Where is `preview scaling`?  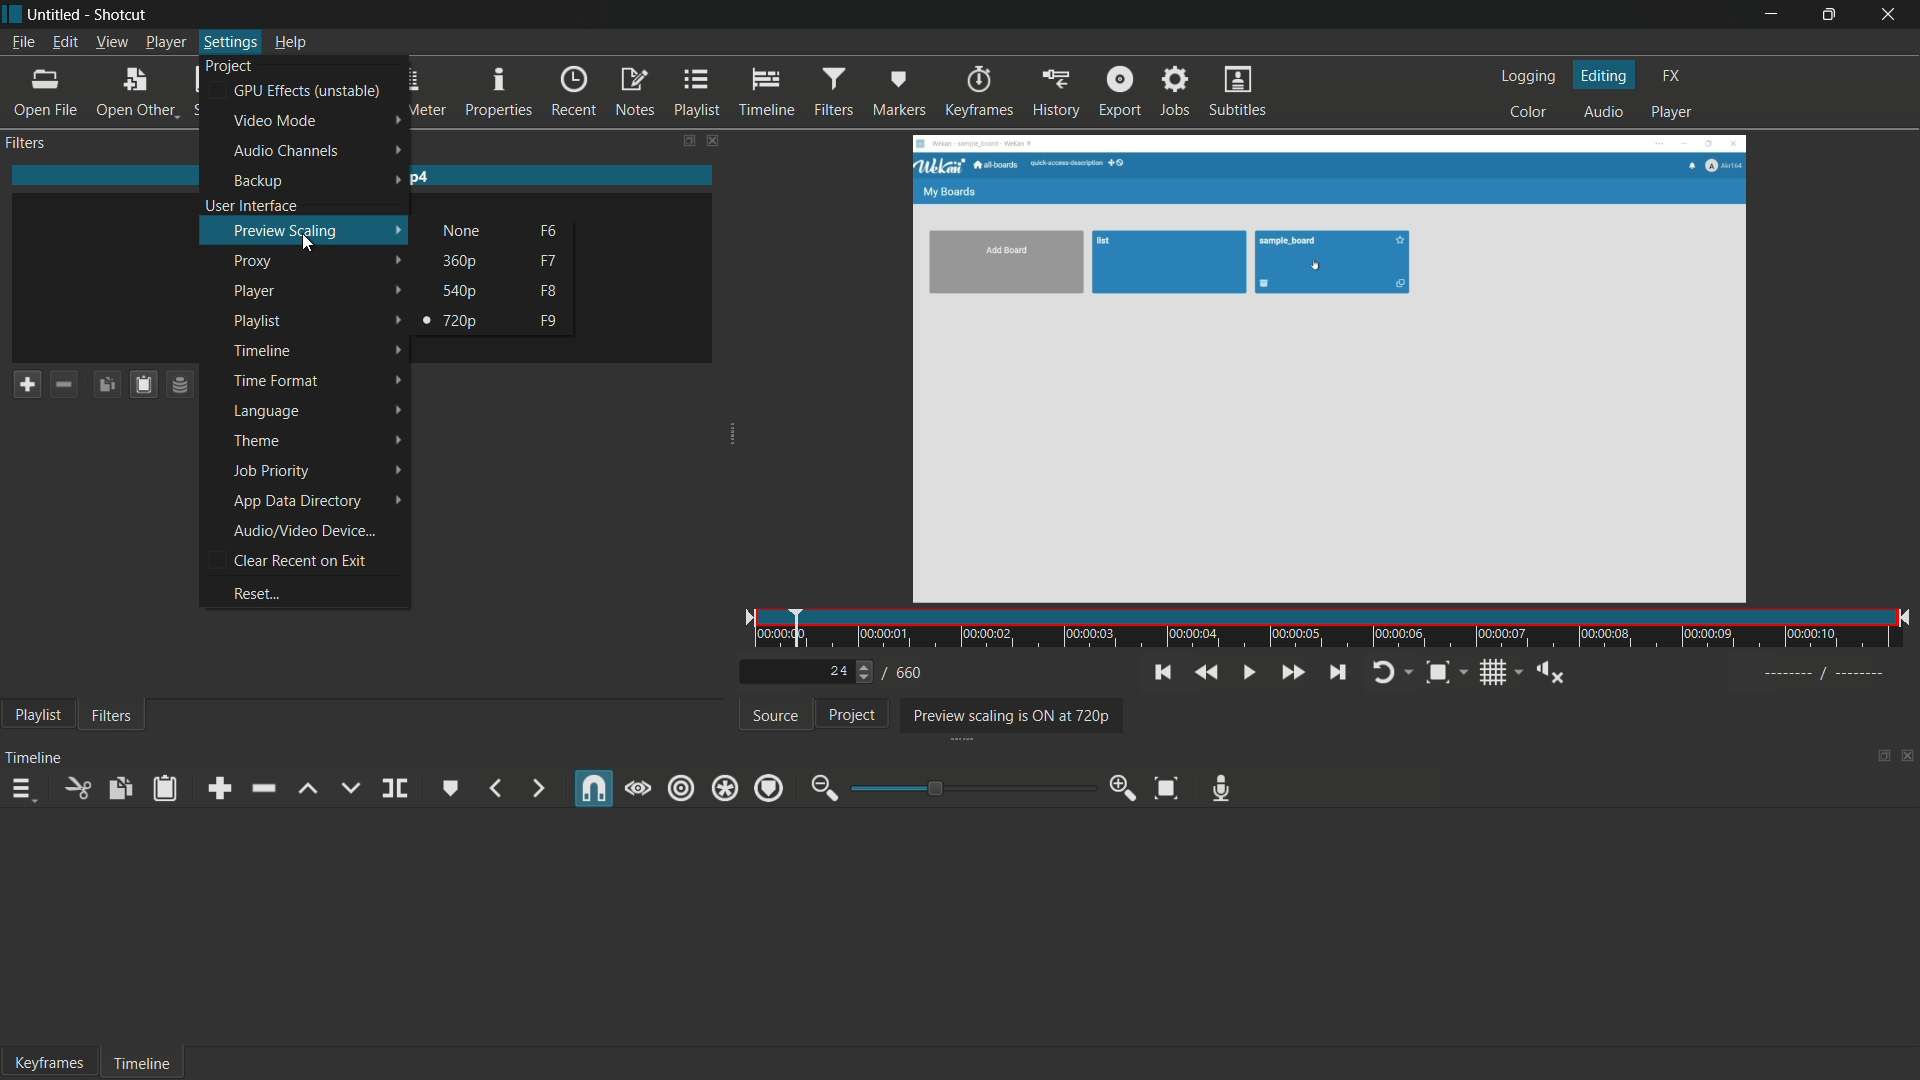
preview scaling is located at coordinates (287, 230).